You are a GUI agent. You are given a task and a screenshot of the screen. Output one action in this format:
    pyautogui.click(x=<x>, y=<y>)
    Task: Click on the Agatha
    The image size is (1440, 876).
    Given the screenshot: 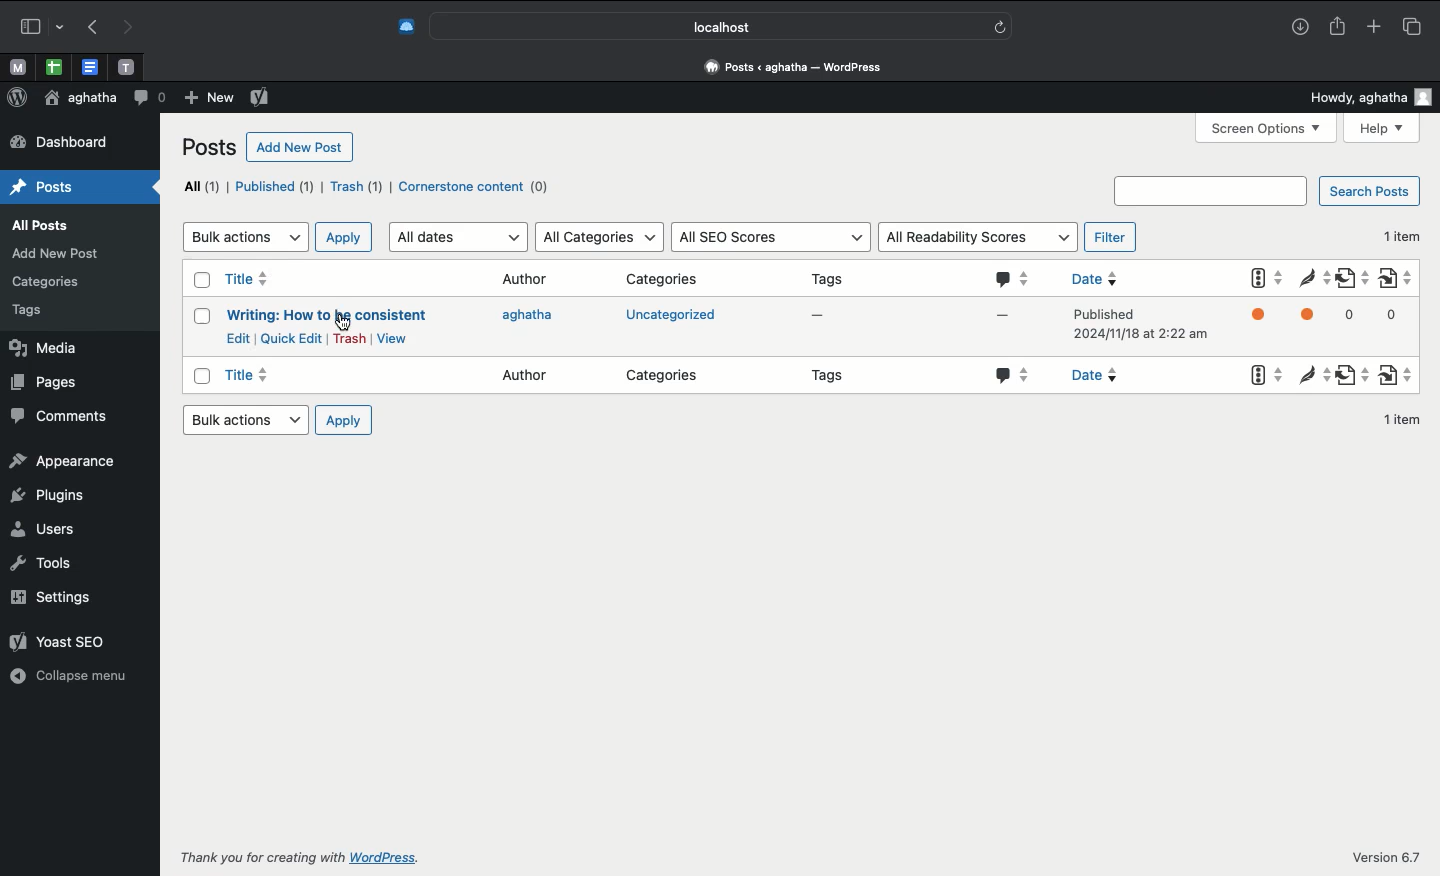 What is the action you would take?
    pyautogui.click(x=521, y=316)
    